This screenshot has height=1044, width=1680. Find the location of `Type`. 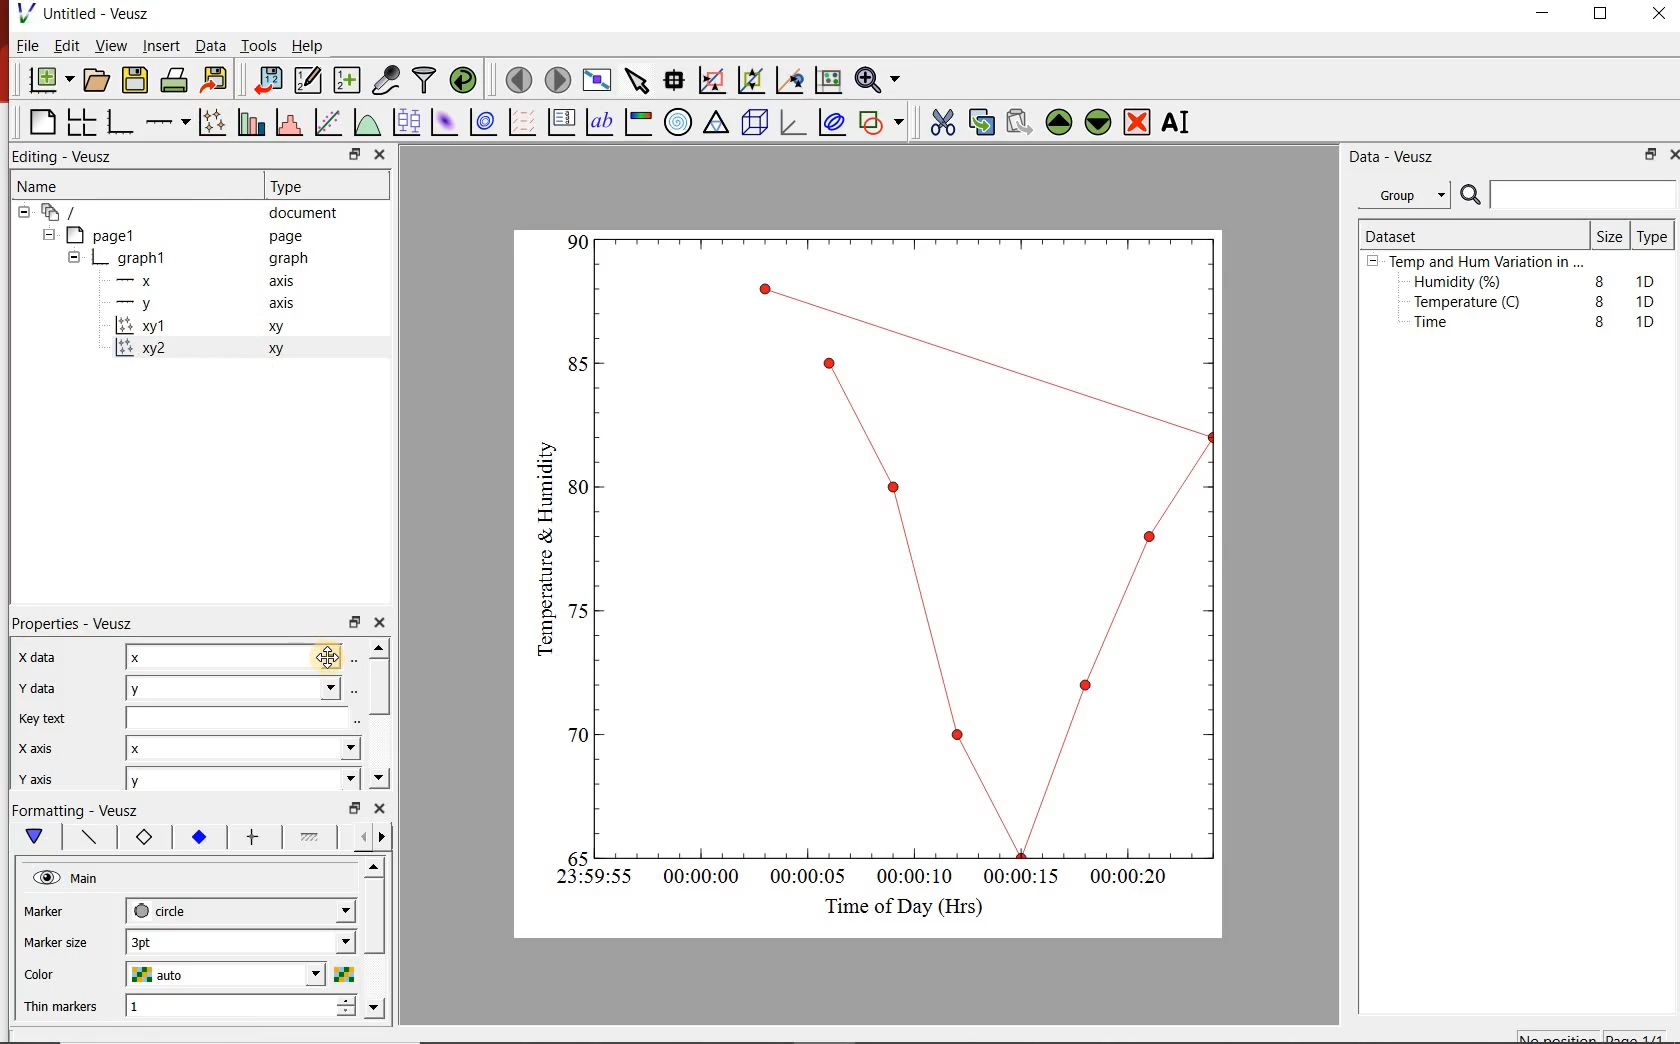

Type is located at coordinates (1653, 238).